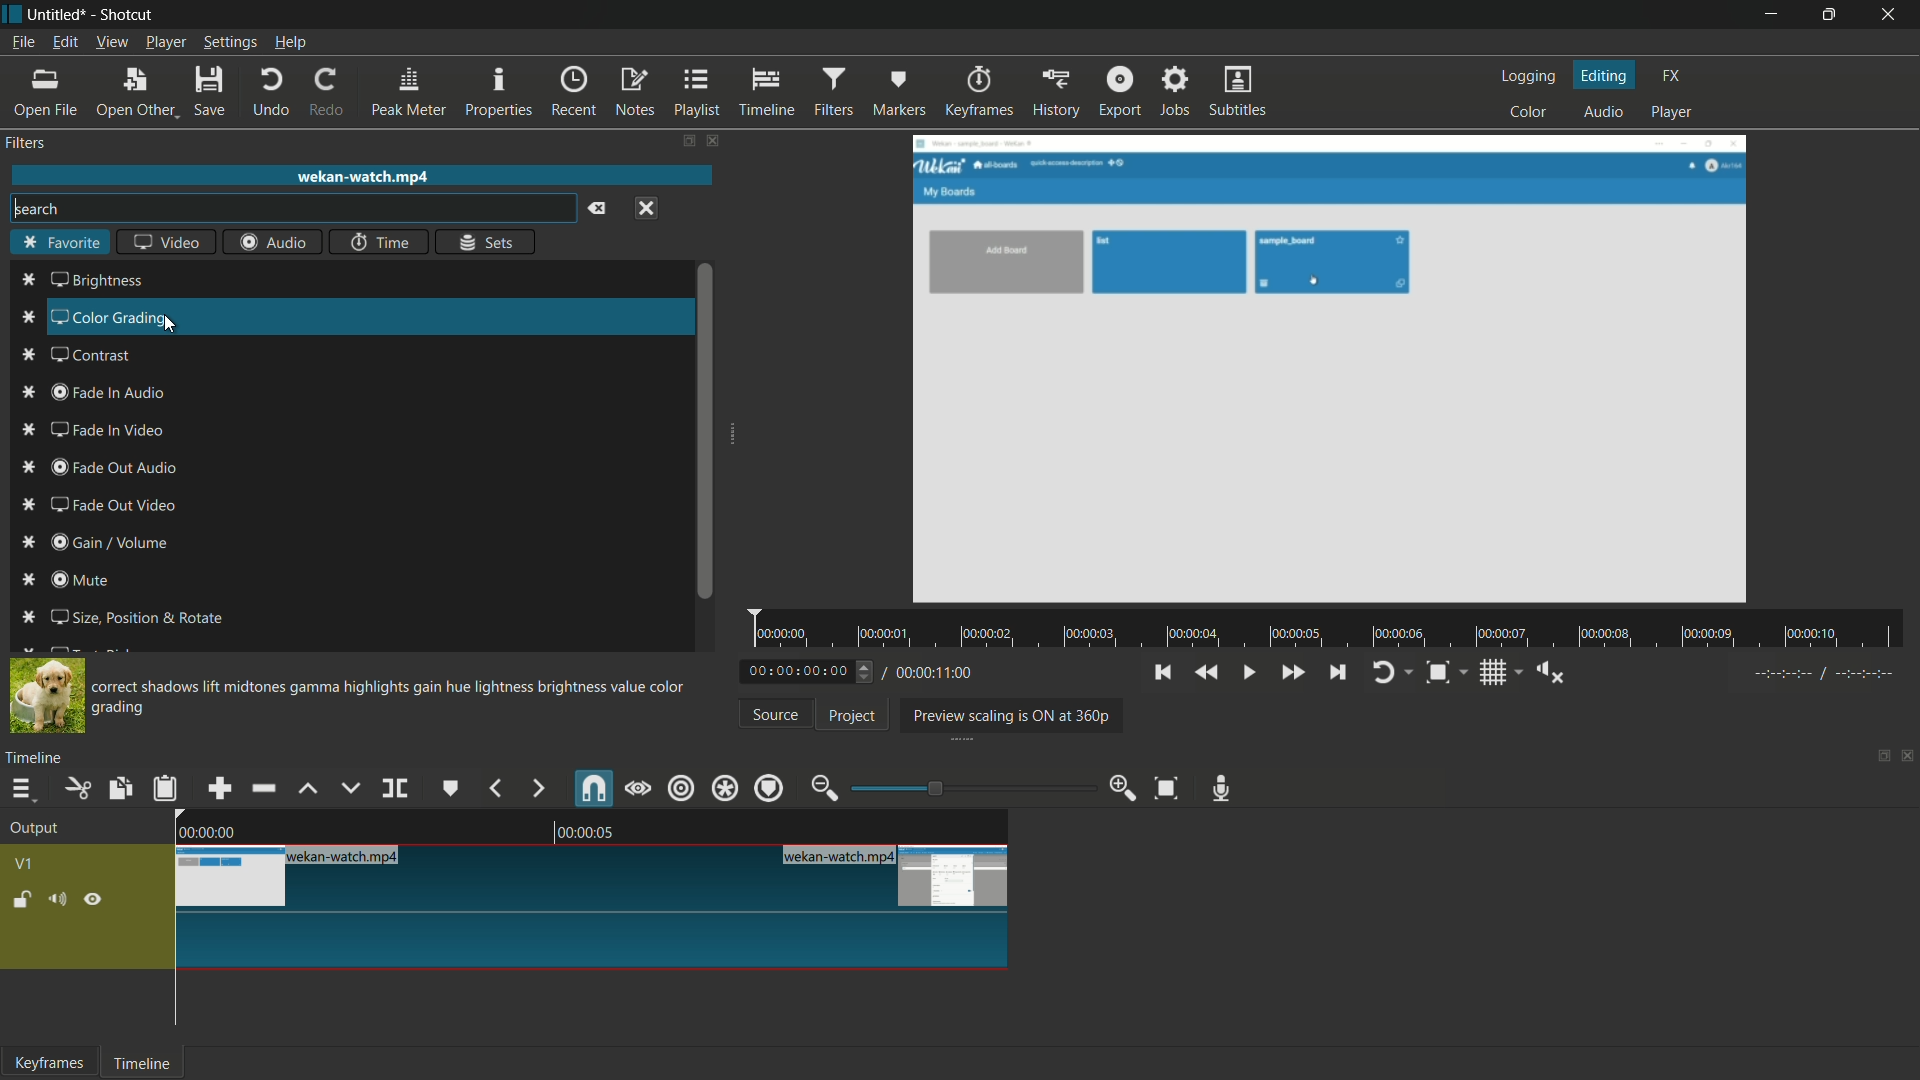  I want to click on timeline menu, so click(26, 789).